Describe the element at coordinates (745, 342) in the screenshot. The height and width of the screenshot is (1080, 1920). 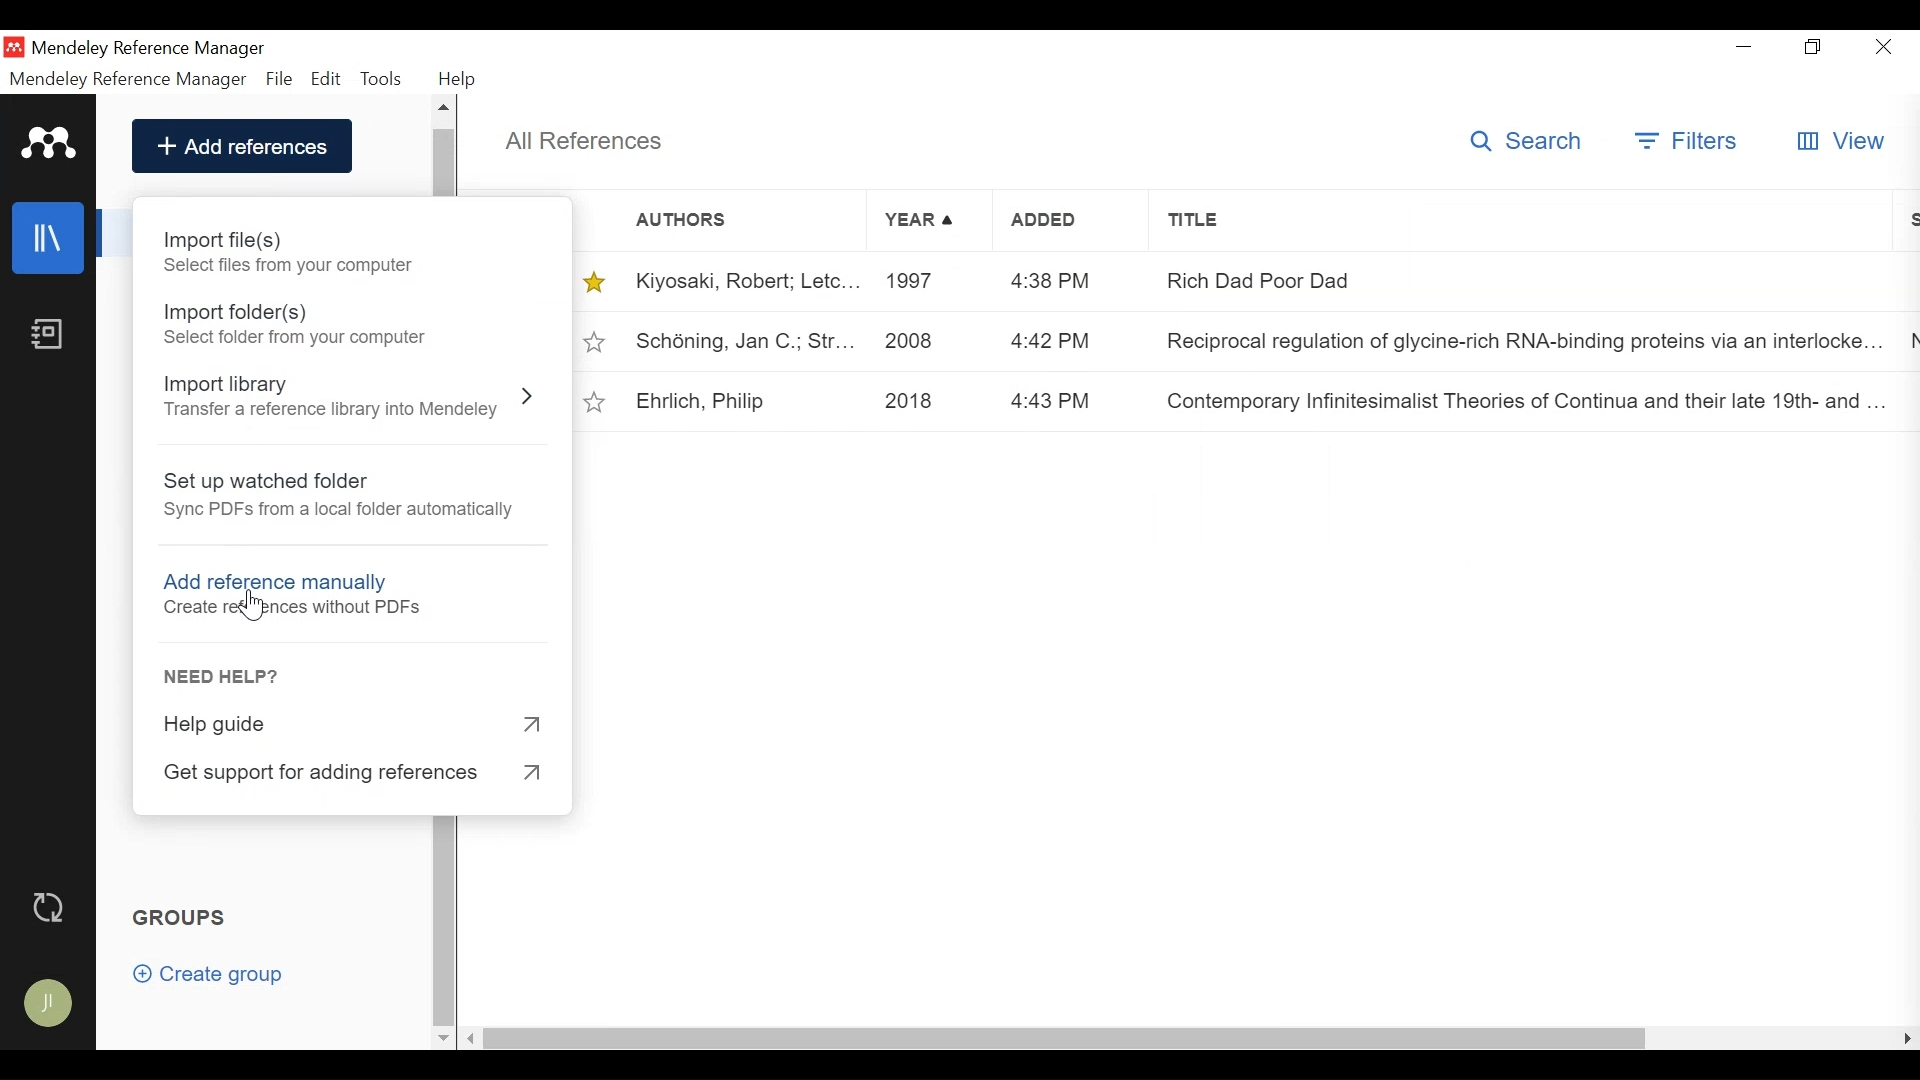
I see `Schöning, Jan C.; Str...` at that location.